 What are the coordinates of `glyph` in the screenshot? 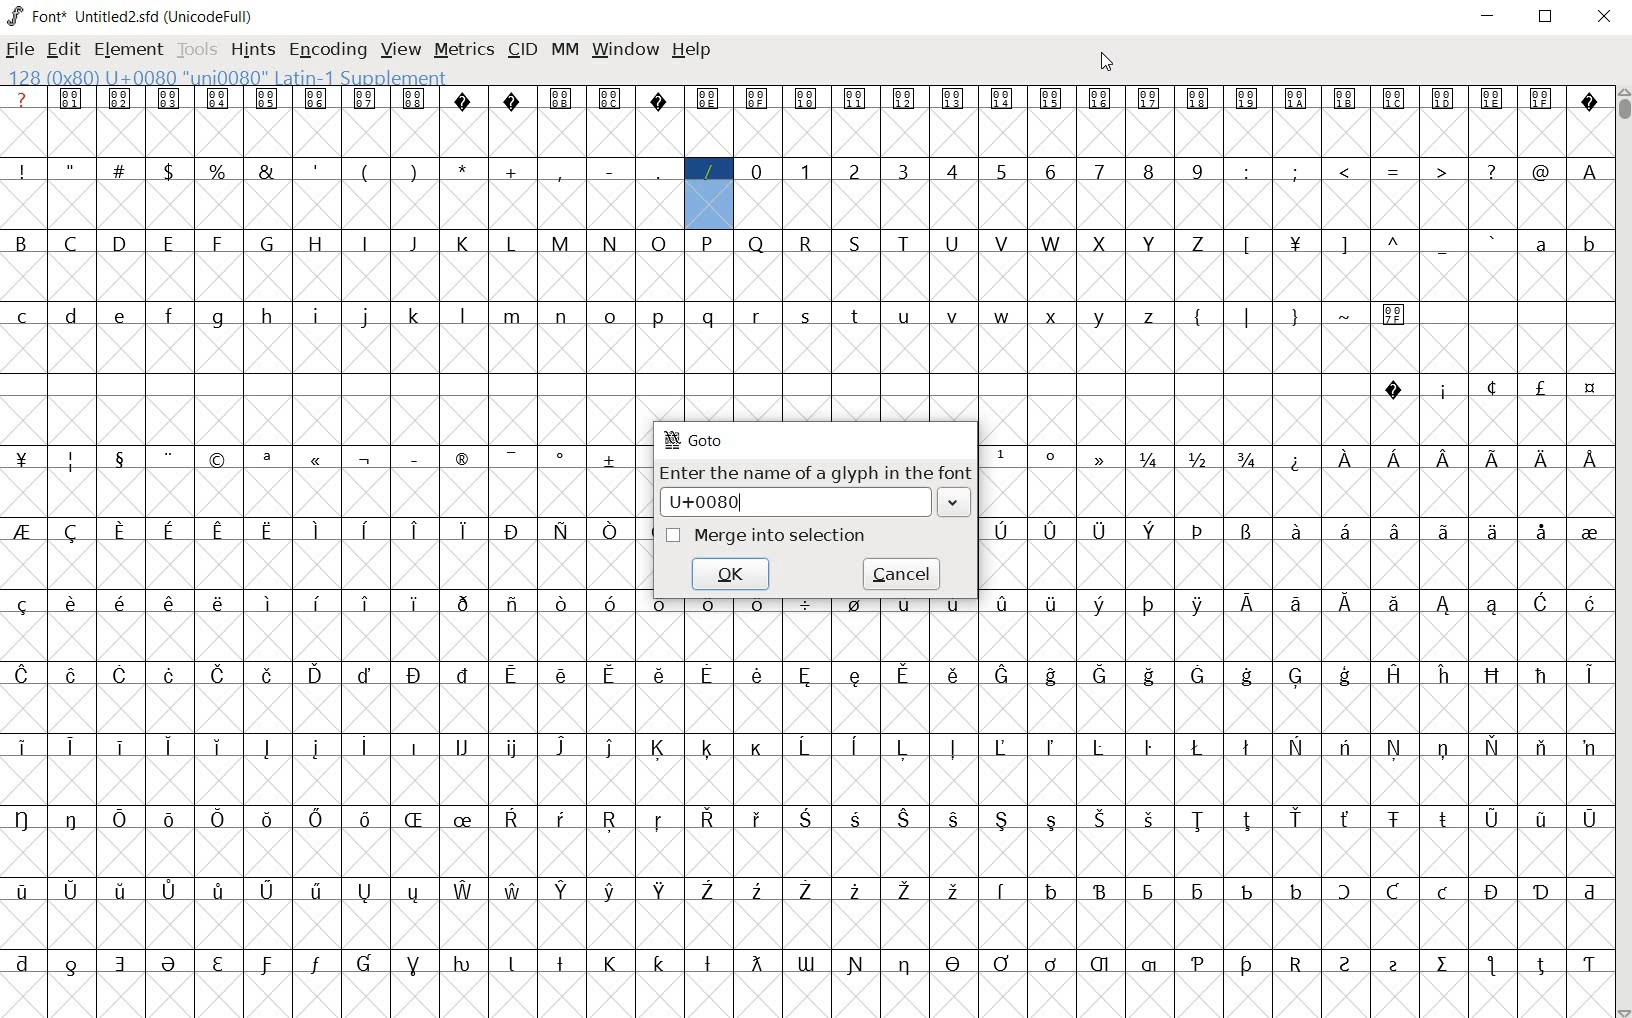 It's located at (564, 676).